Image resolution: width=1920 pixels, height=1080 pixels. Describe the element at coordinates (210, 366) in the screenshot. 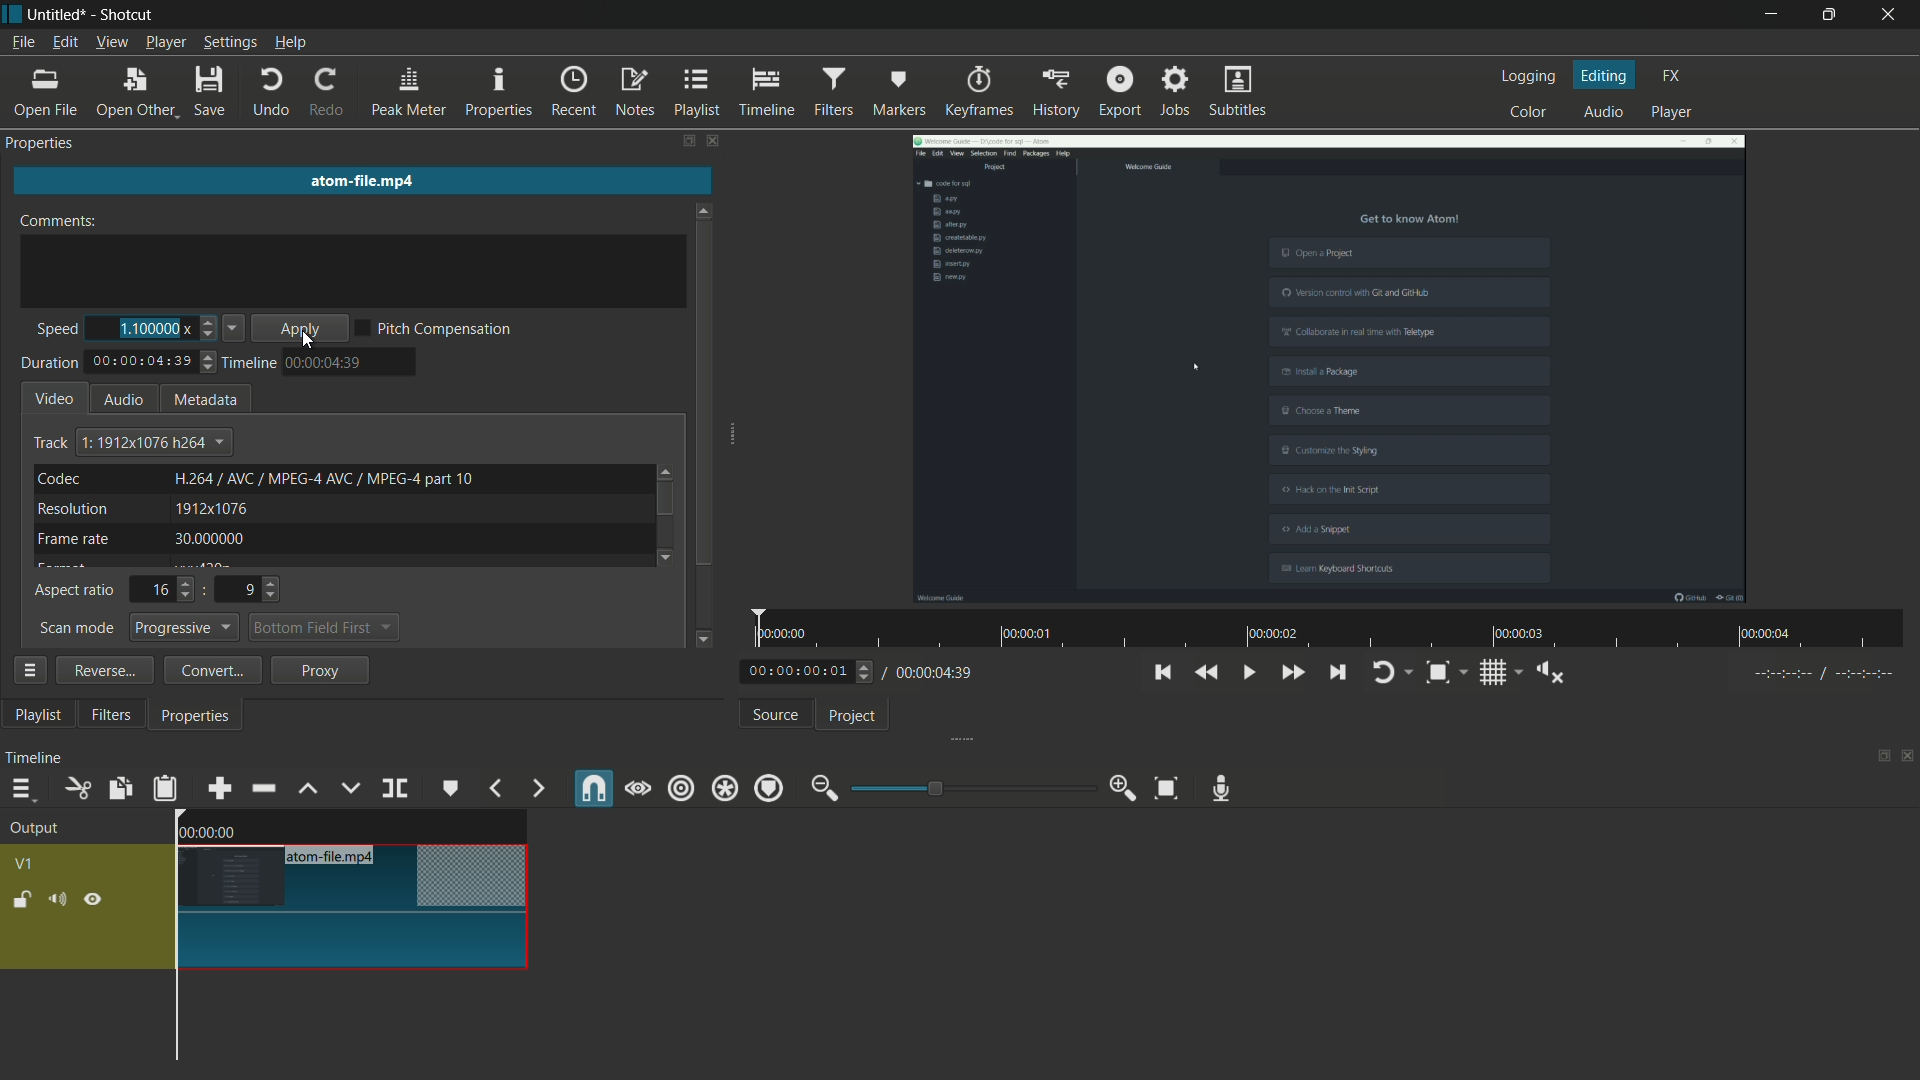

I see `adjust` at that location.